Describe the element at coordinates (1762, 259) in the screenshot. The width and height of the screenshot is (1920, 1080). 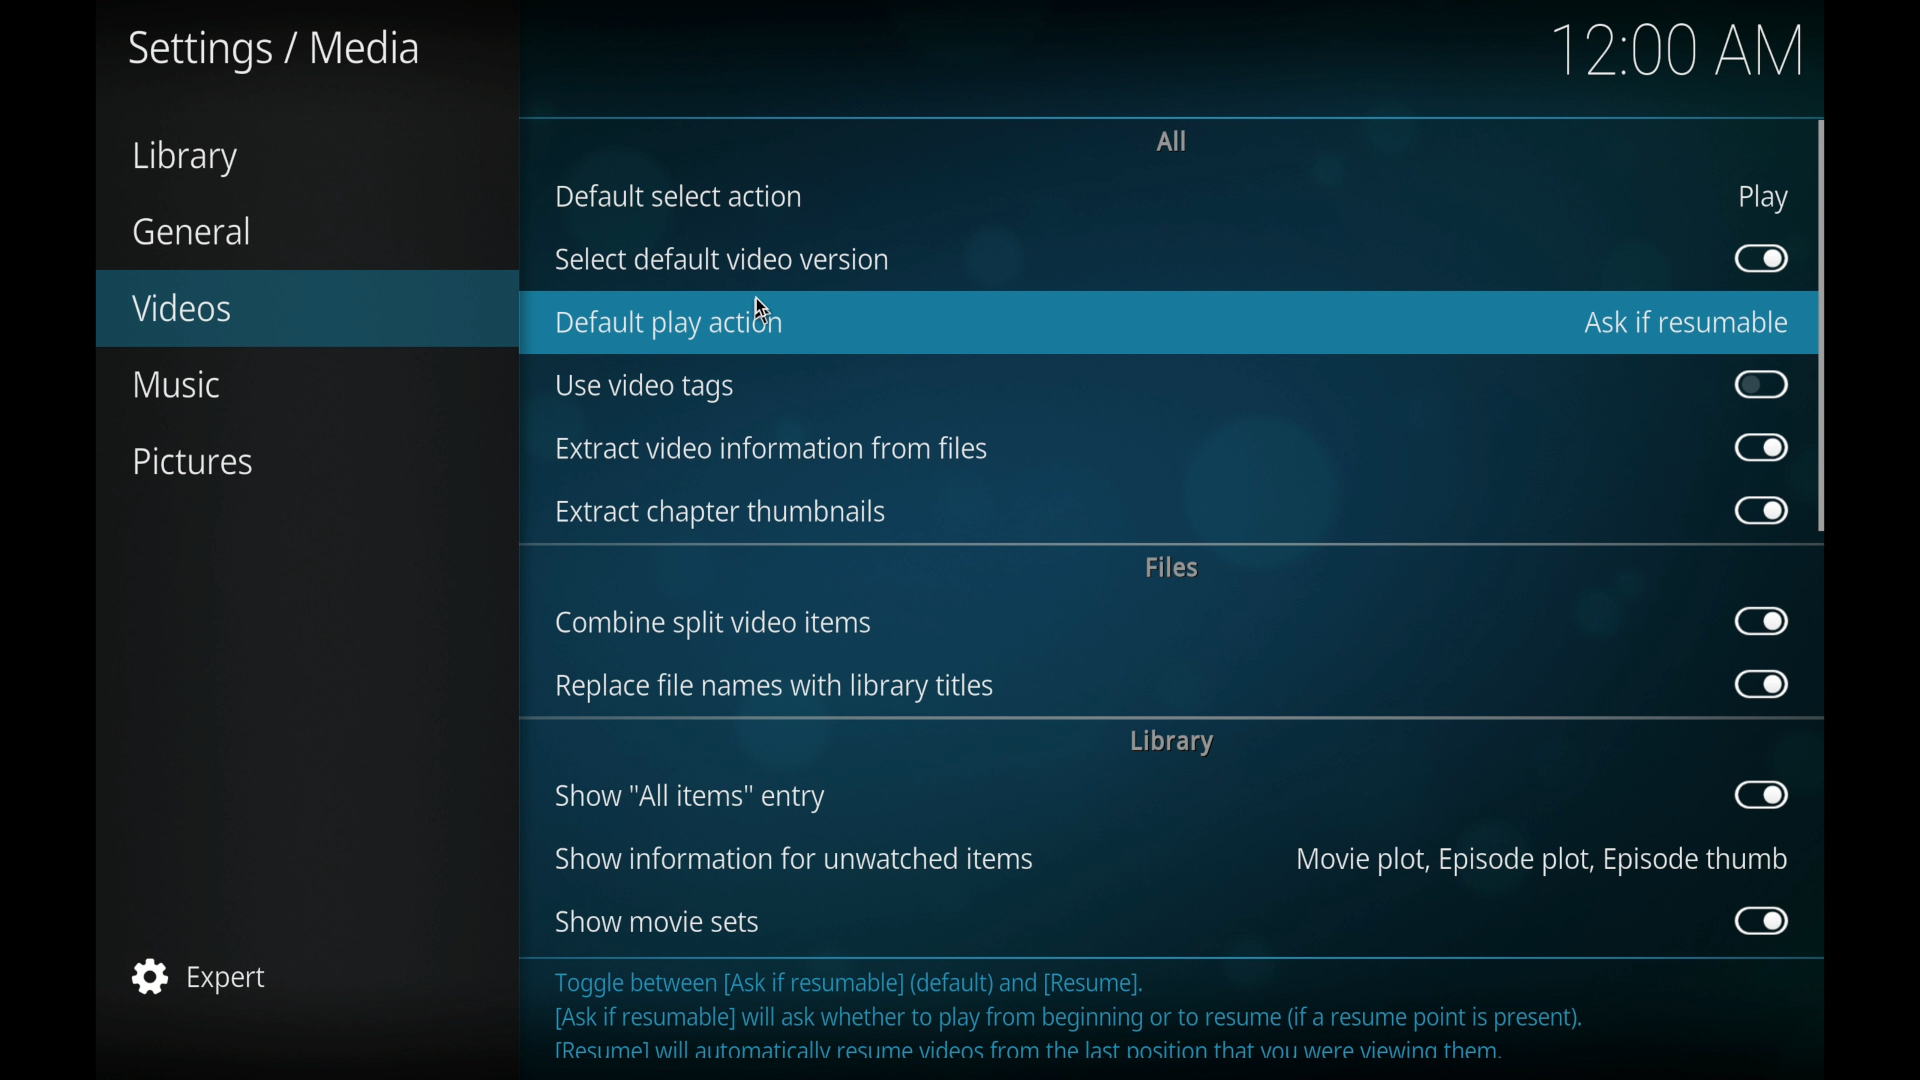
I see `toggle button` at that location.